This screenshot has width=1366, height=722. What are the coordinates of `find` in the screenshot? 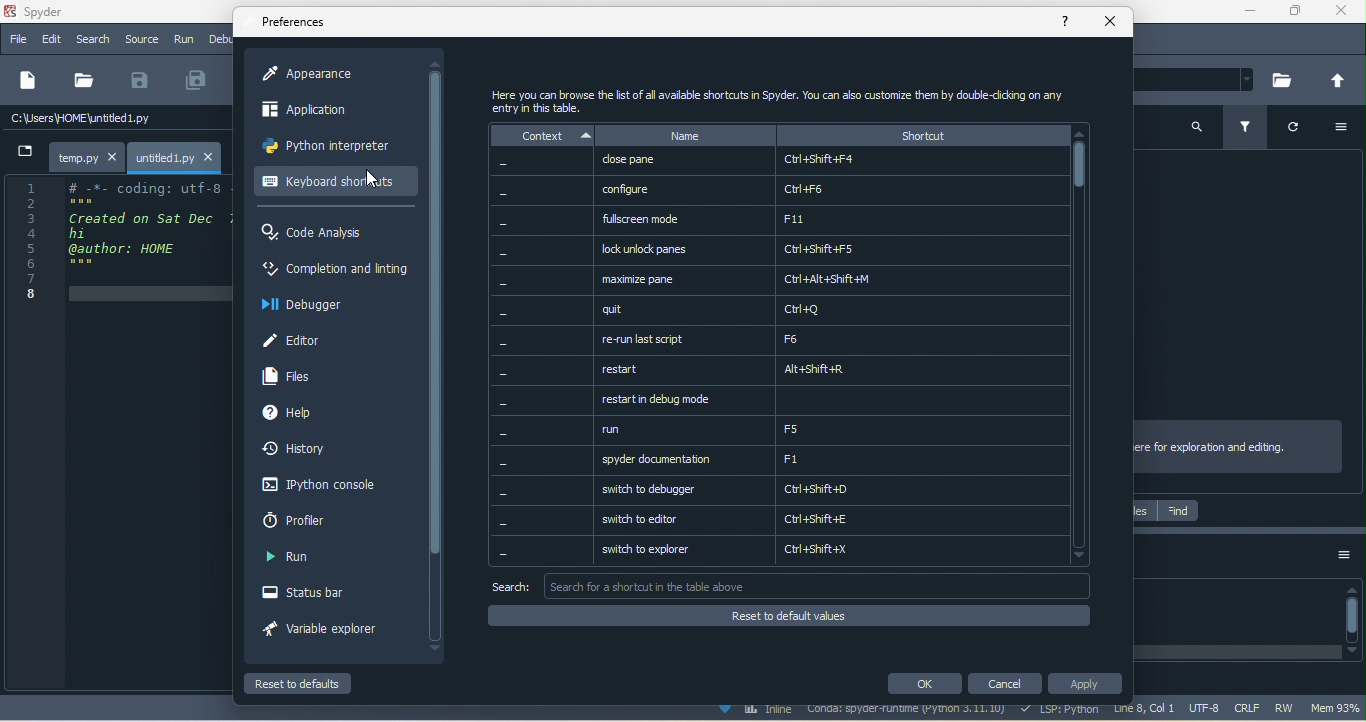 It's located at (1178, 512).